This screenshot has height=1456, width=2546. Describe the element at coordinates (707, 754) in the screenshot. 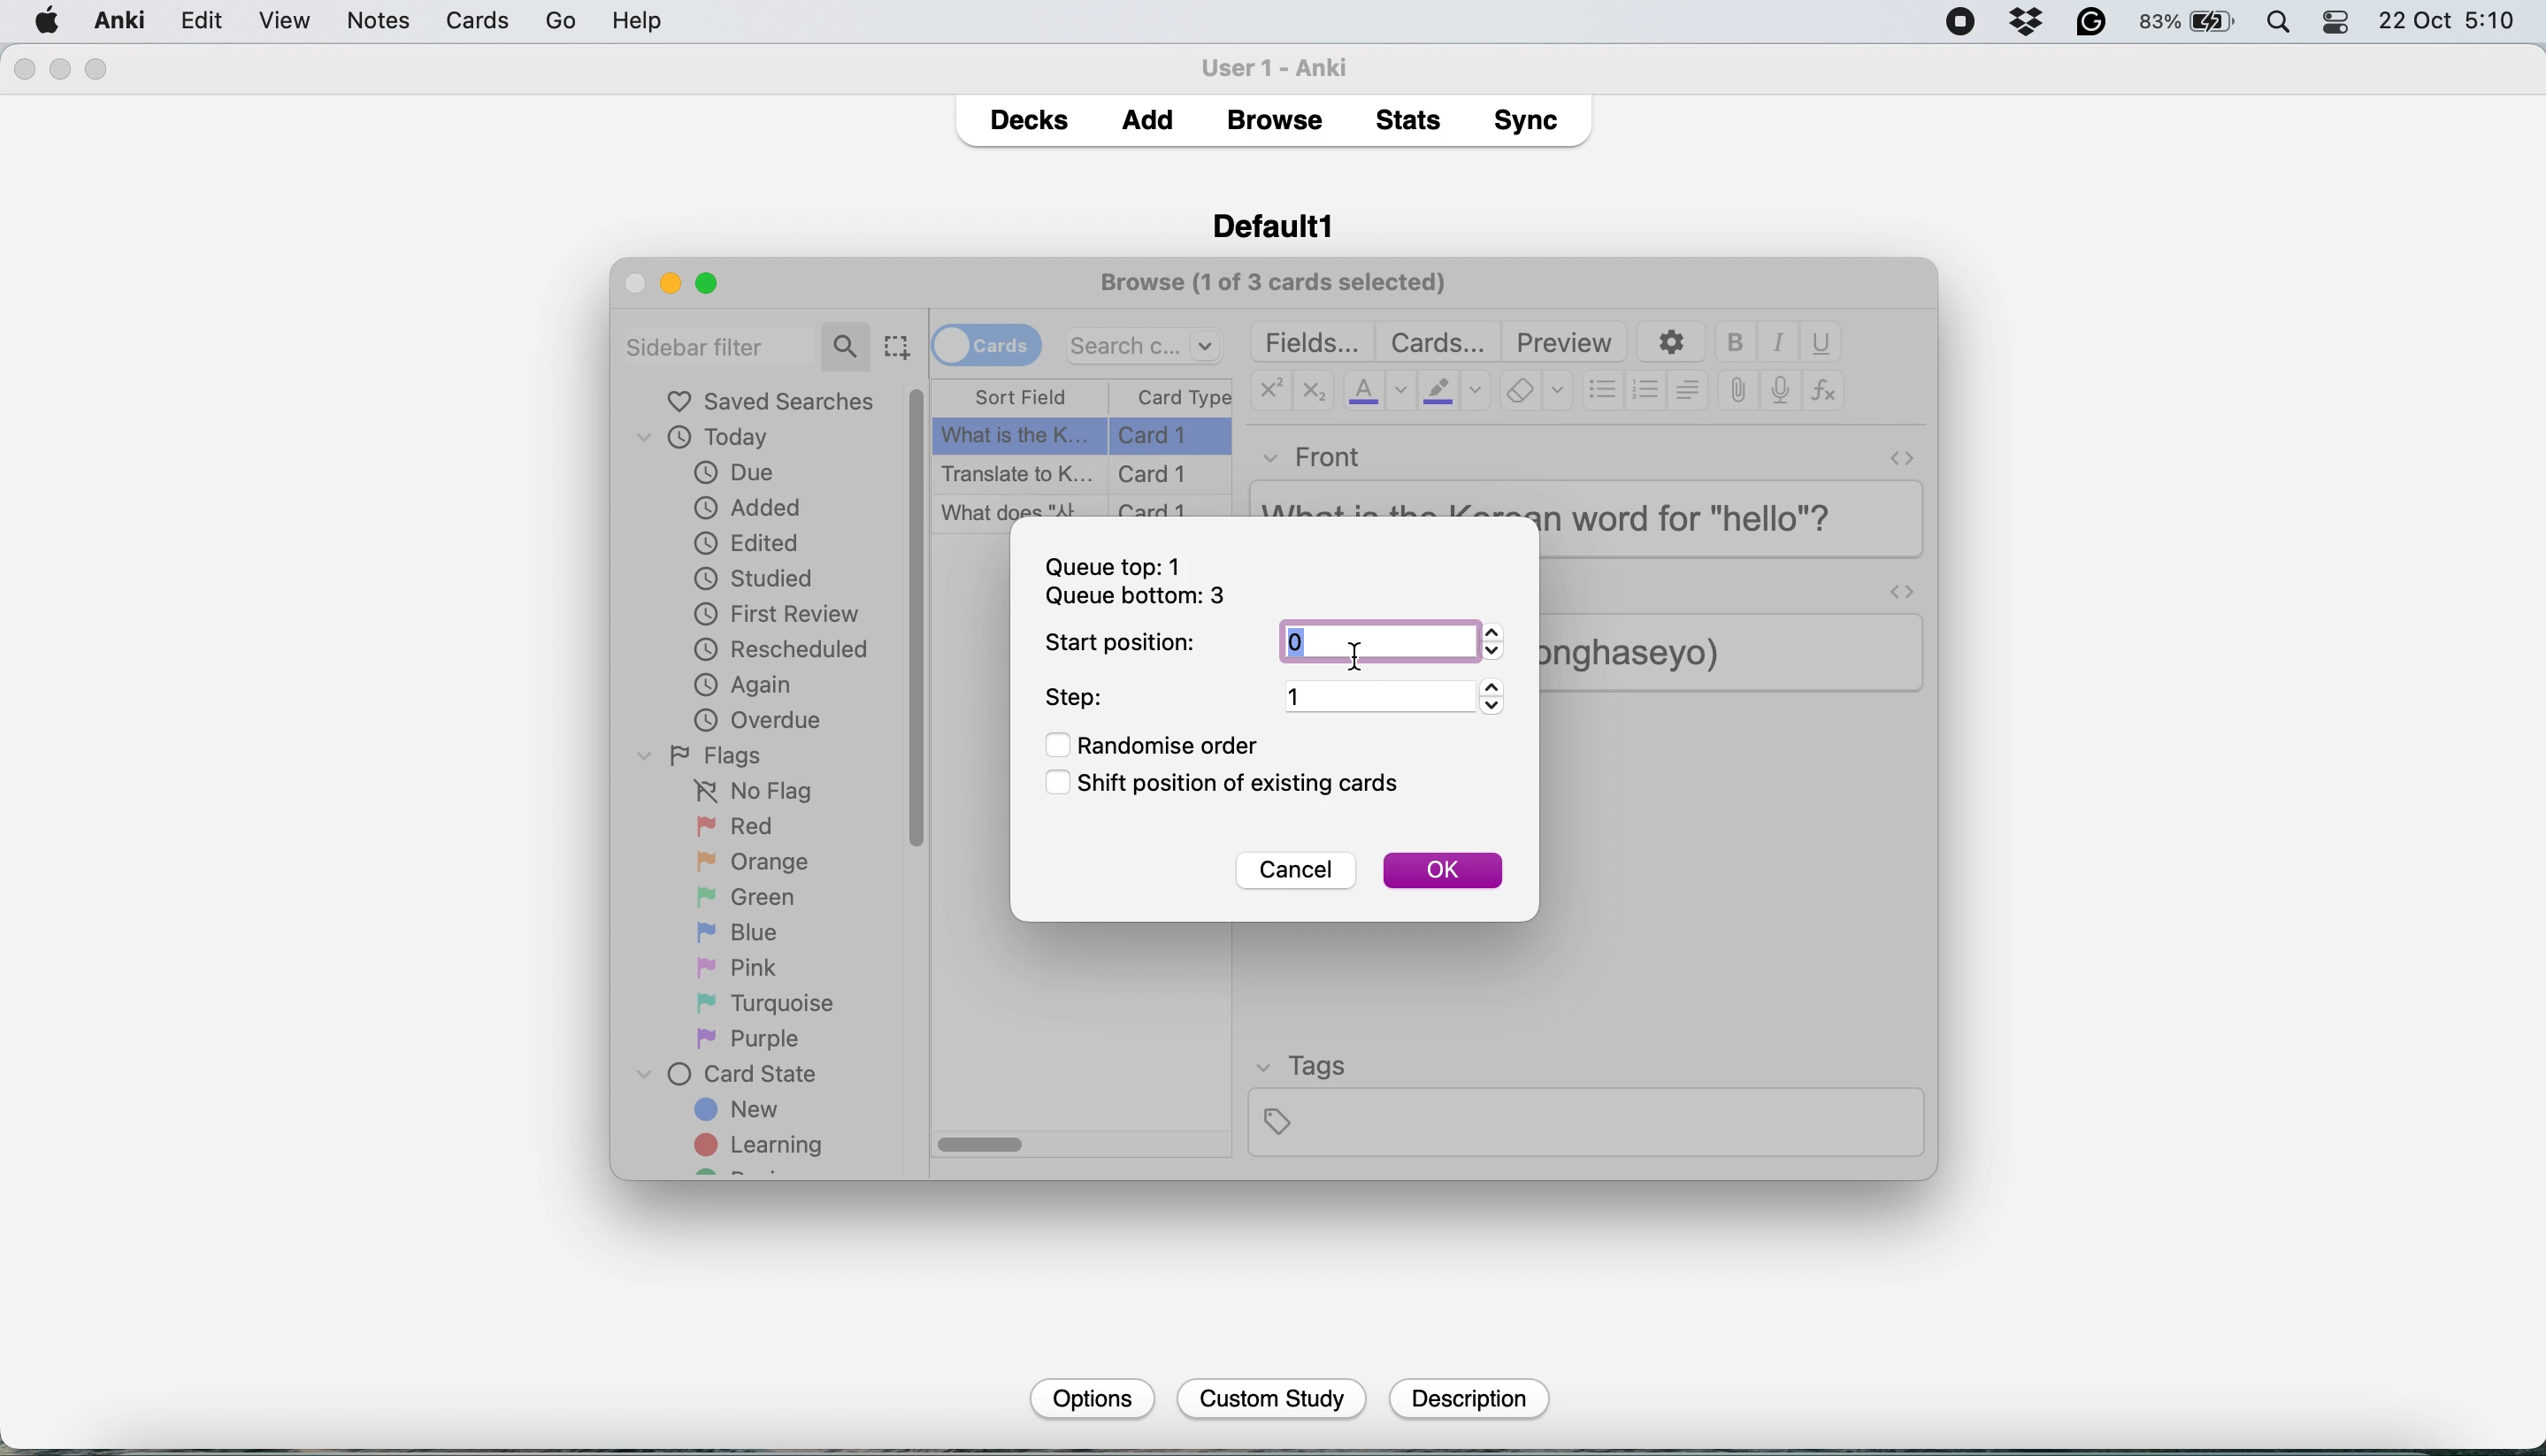

I see `flags` at that location.